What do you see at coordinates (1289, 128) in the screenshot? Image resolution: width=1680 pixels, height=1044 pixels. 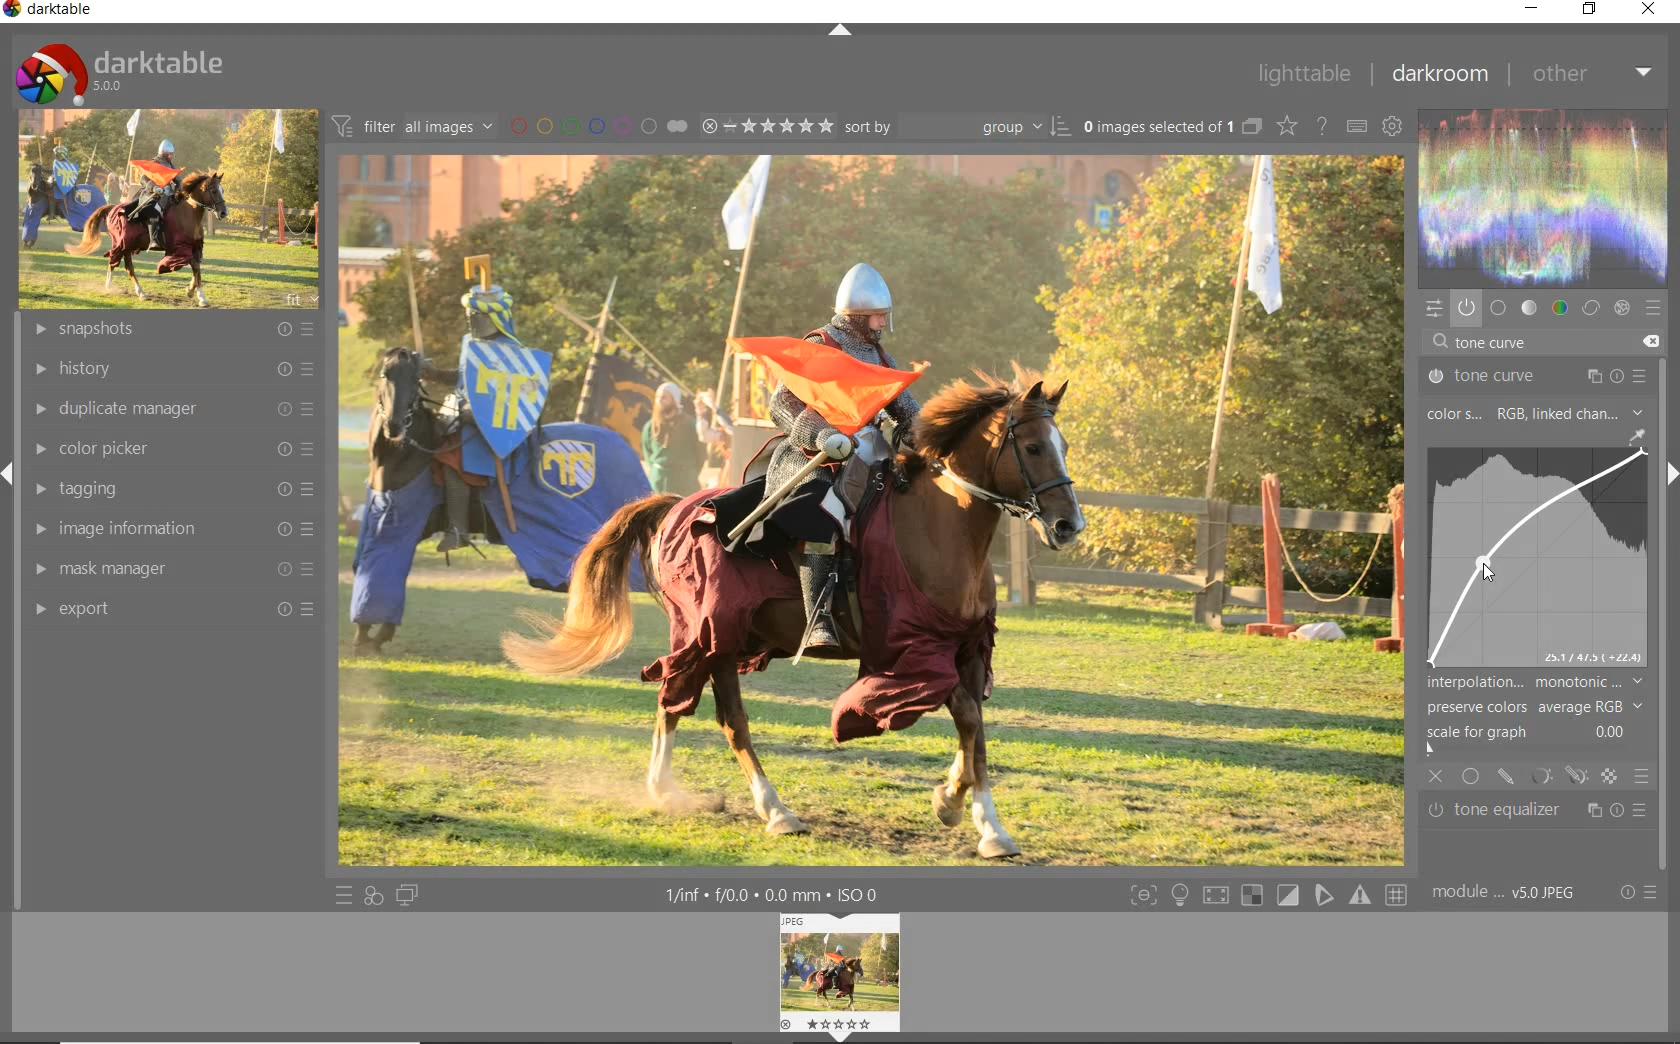 I see `change type of overlays` at bounding box center [1289, 128].